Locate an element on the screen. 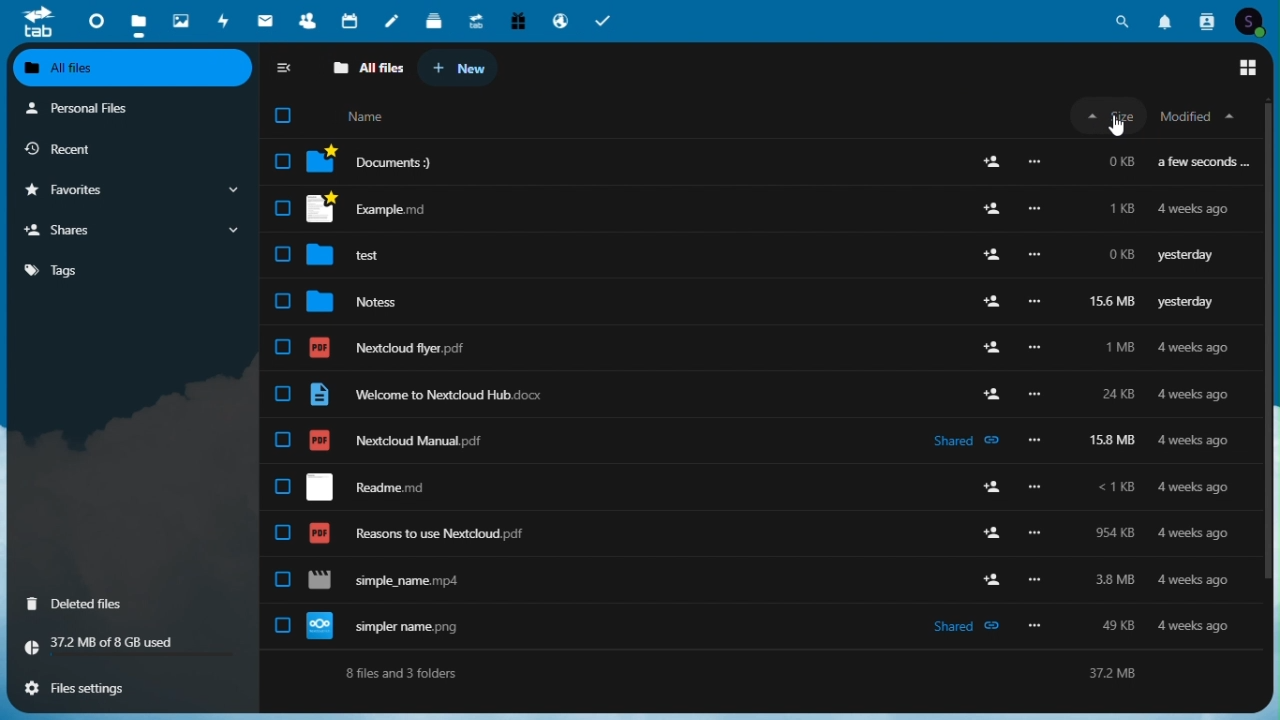  Nextcloud flyer pif is located at coordinates (752, 352).